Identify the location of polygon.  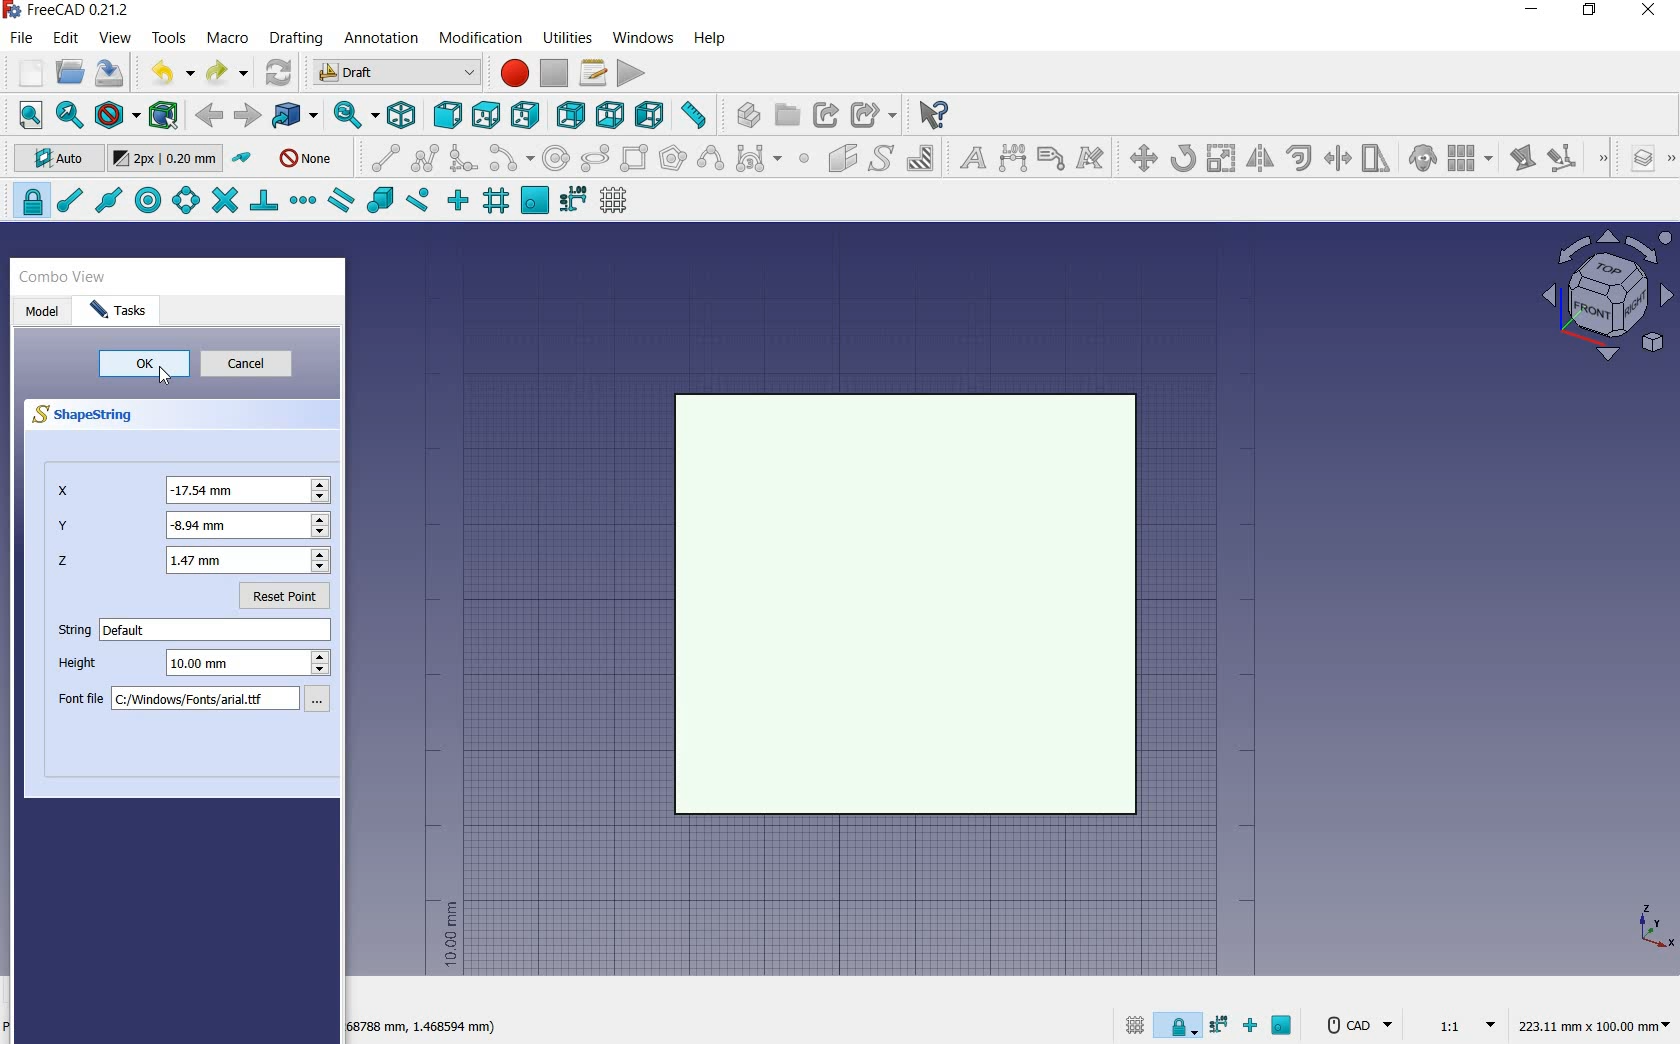
(673, 157).